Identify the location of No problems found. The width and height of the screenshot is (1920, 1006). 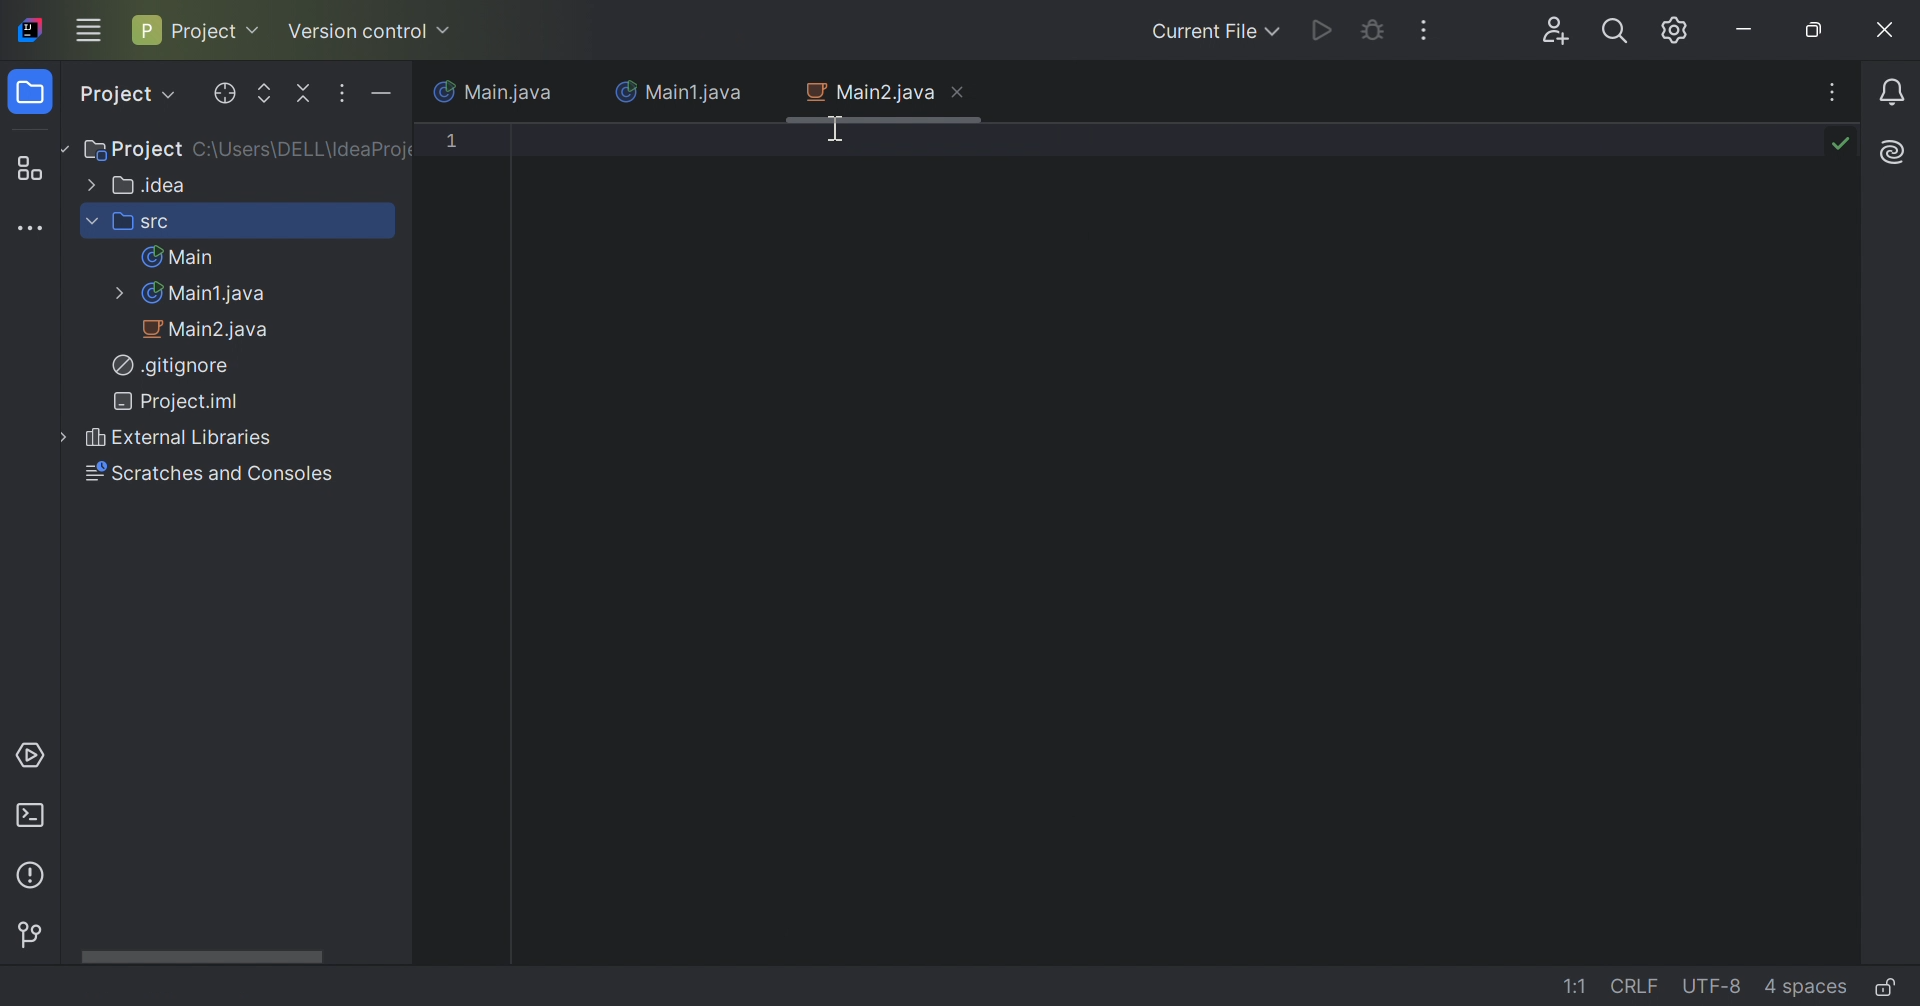
(1837, 143).